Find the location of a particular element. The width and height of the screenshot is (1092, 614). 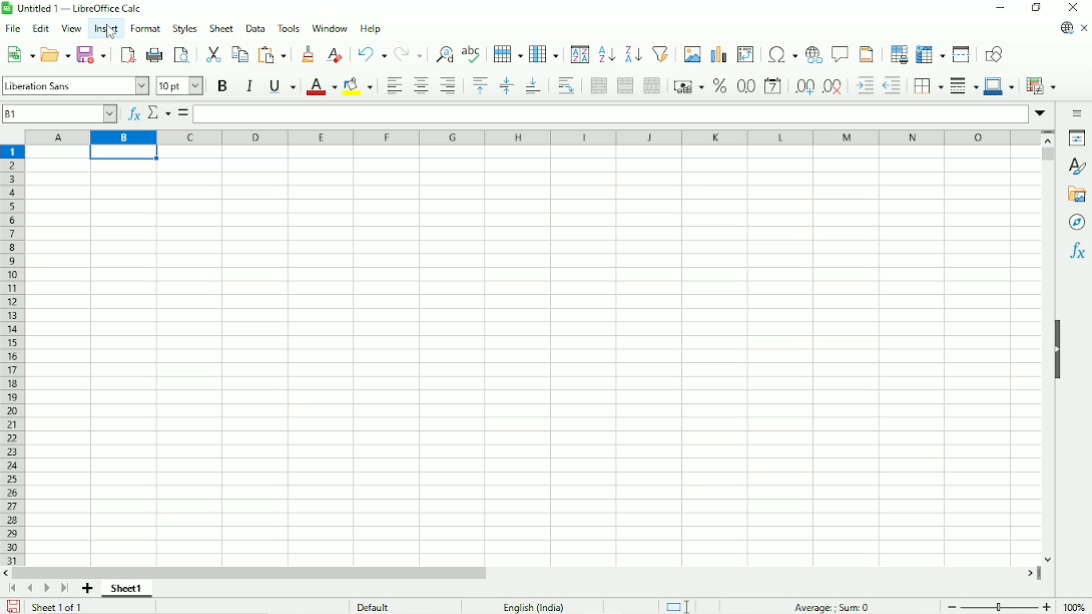

Open is located at coordinates (55, 54).